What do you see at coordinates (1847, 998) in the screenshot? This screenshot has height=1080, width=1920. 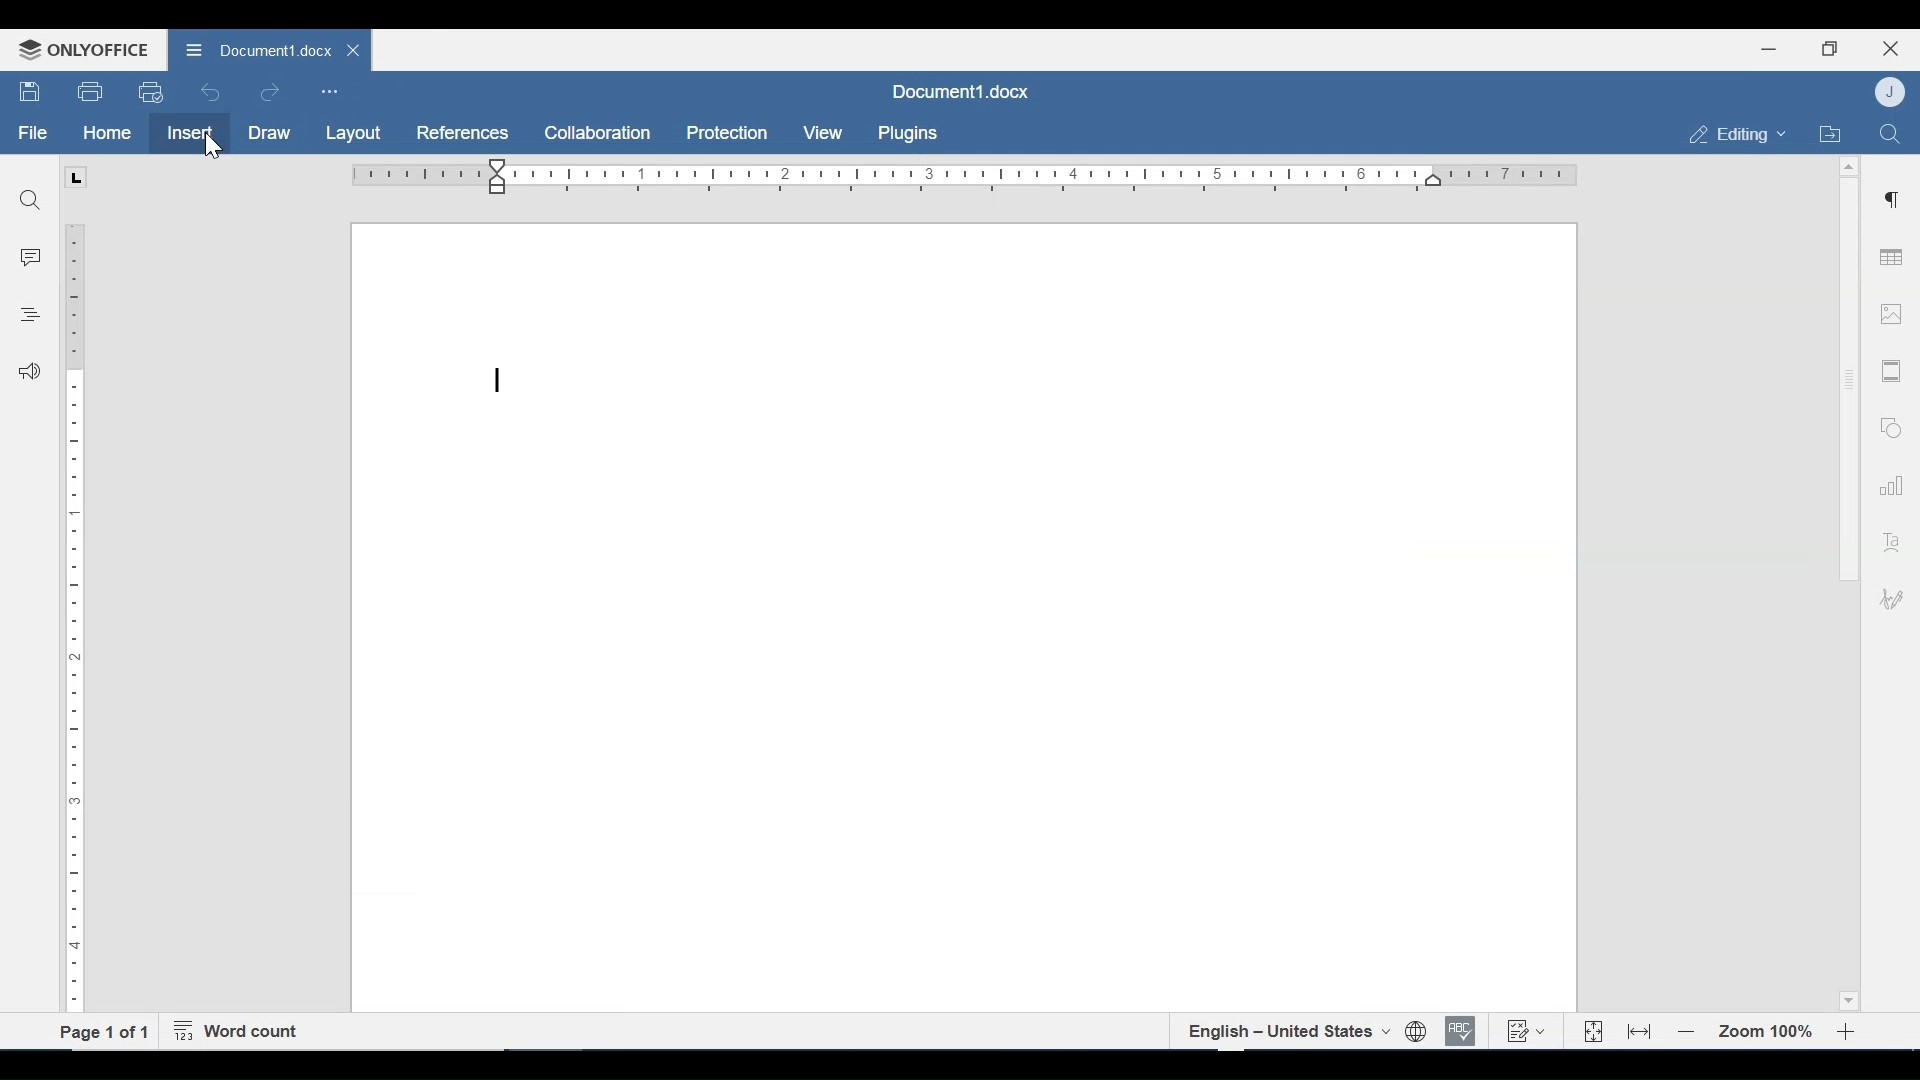 I see `Scroll down` at bounding box center [1847, 998].